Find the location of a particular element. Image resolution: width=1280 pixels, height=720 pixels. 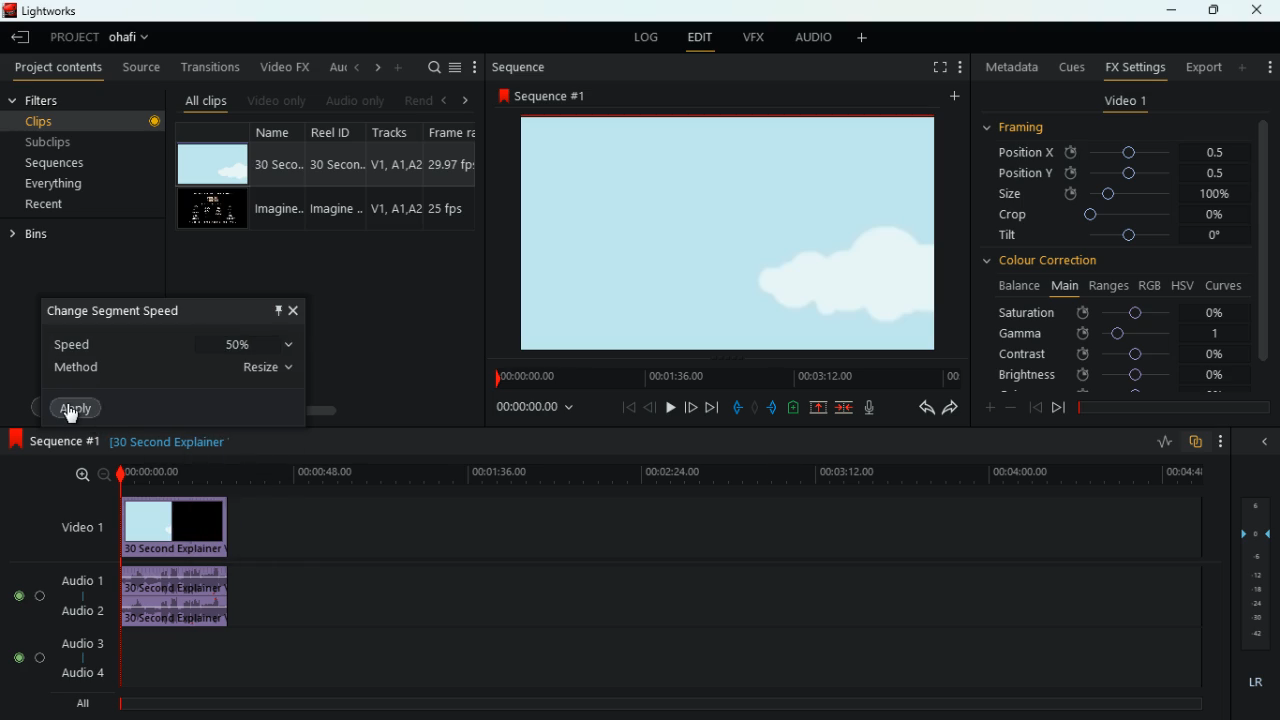

overlap is located at coordinates (1196, 443).